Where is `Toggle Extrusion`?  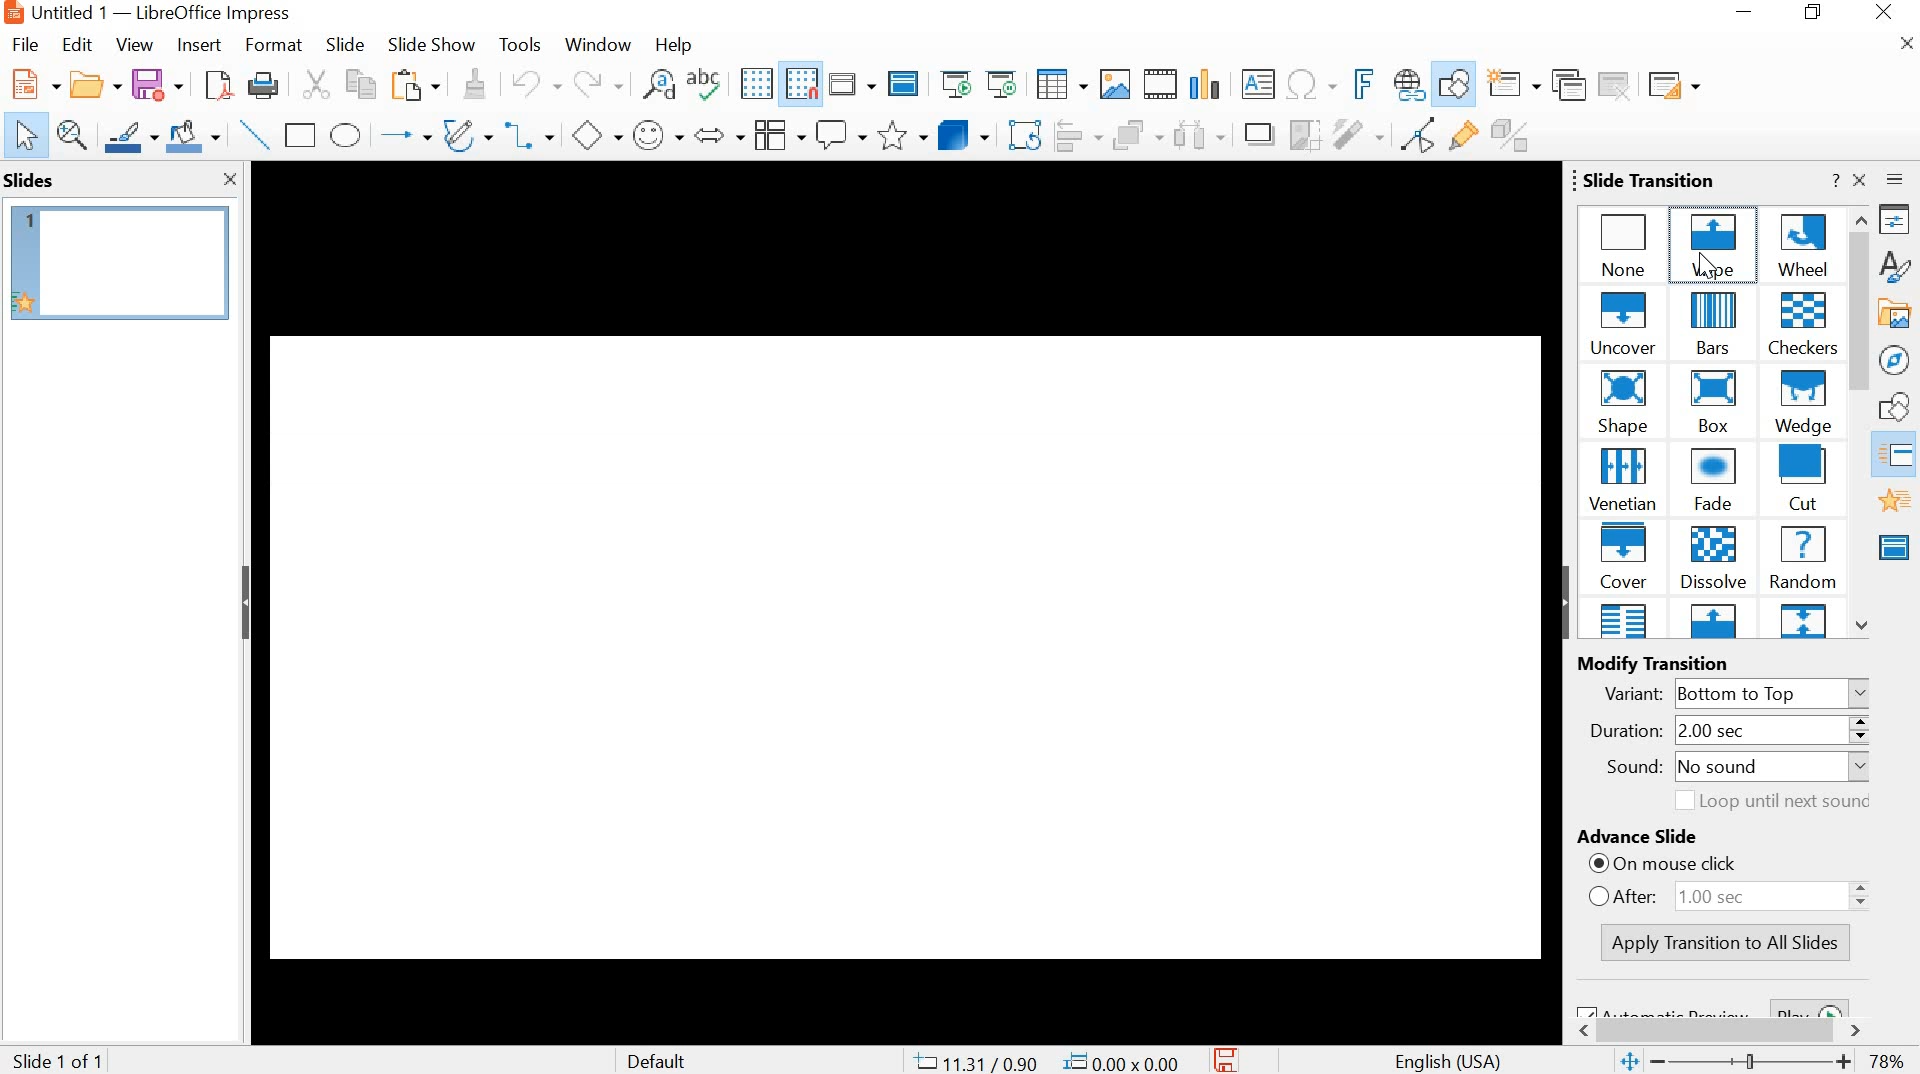 Toggle Extrusion is located at coordinates (1516, 134).